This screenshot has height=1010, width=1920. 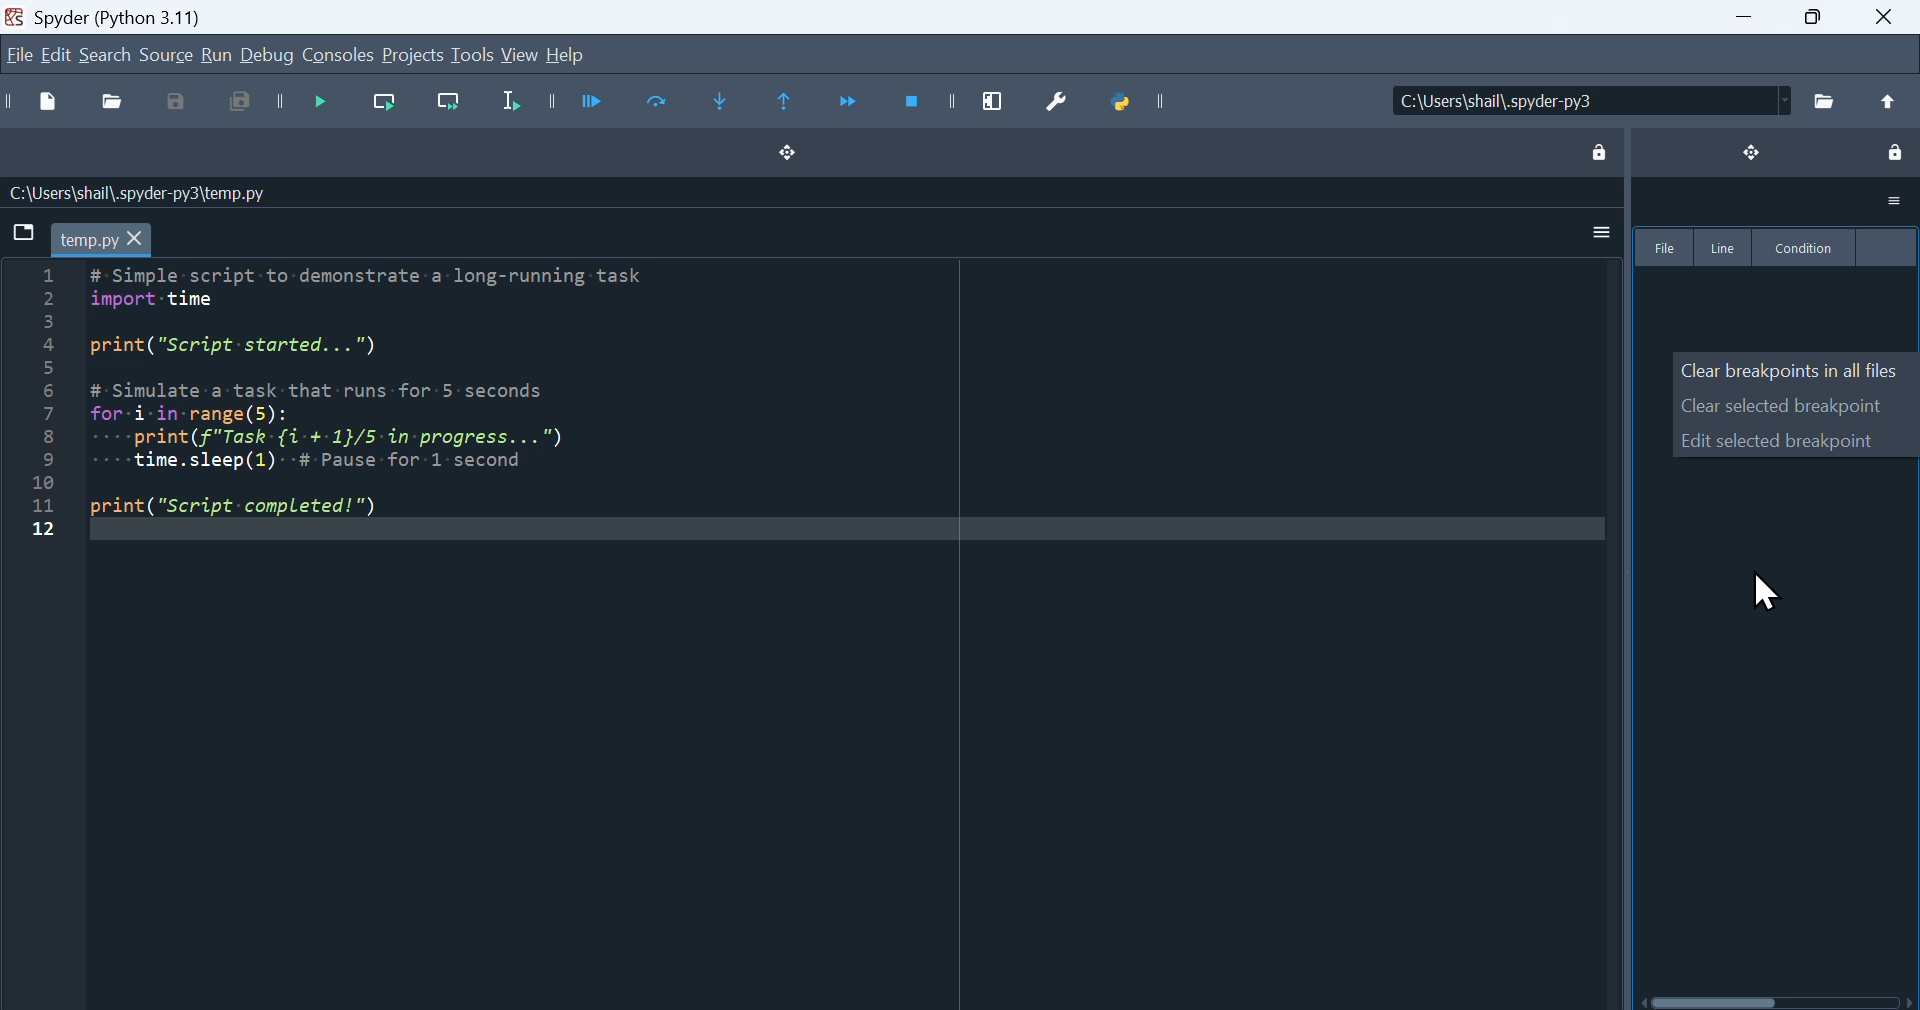 I want to click on change to parent directory, so click(x=1887, y=100).